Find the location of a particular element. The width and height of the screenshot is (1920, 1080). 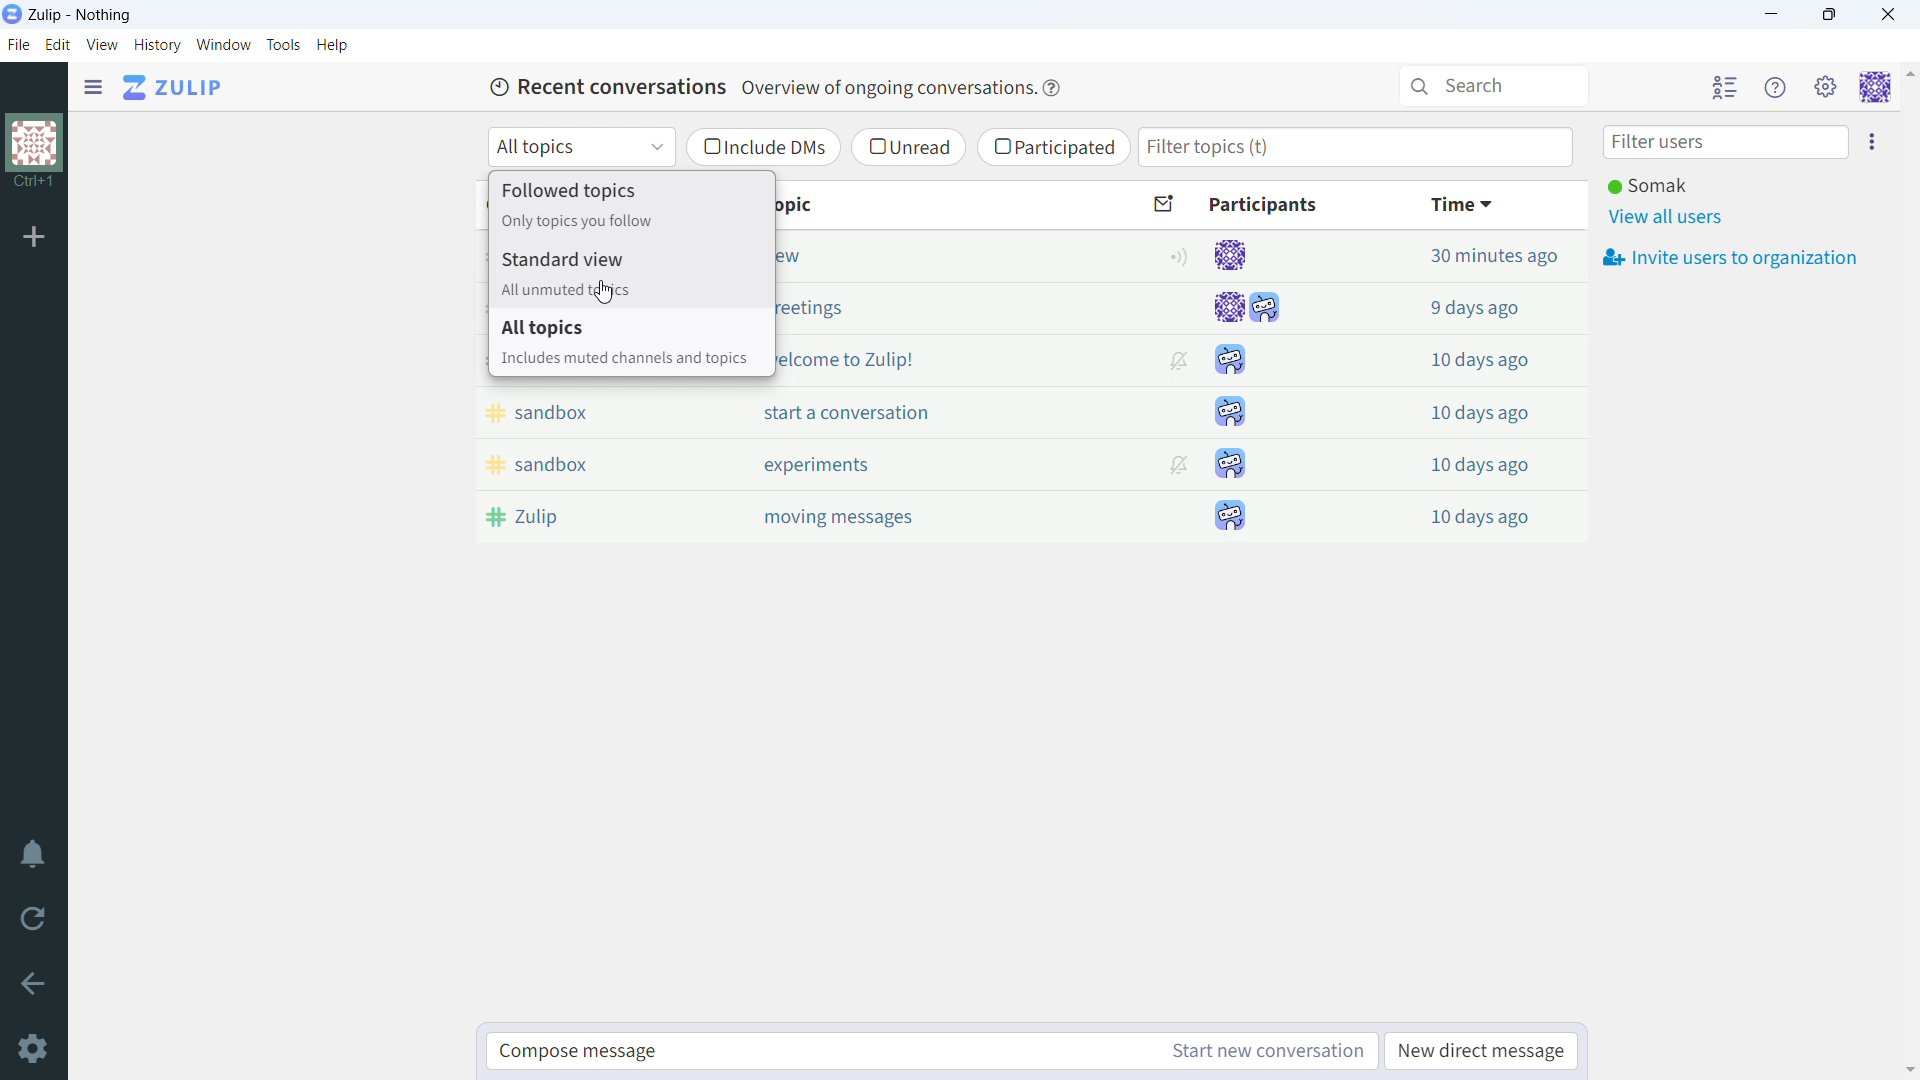

10 days ago is located at coordinates (1479, 465).